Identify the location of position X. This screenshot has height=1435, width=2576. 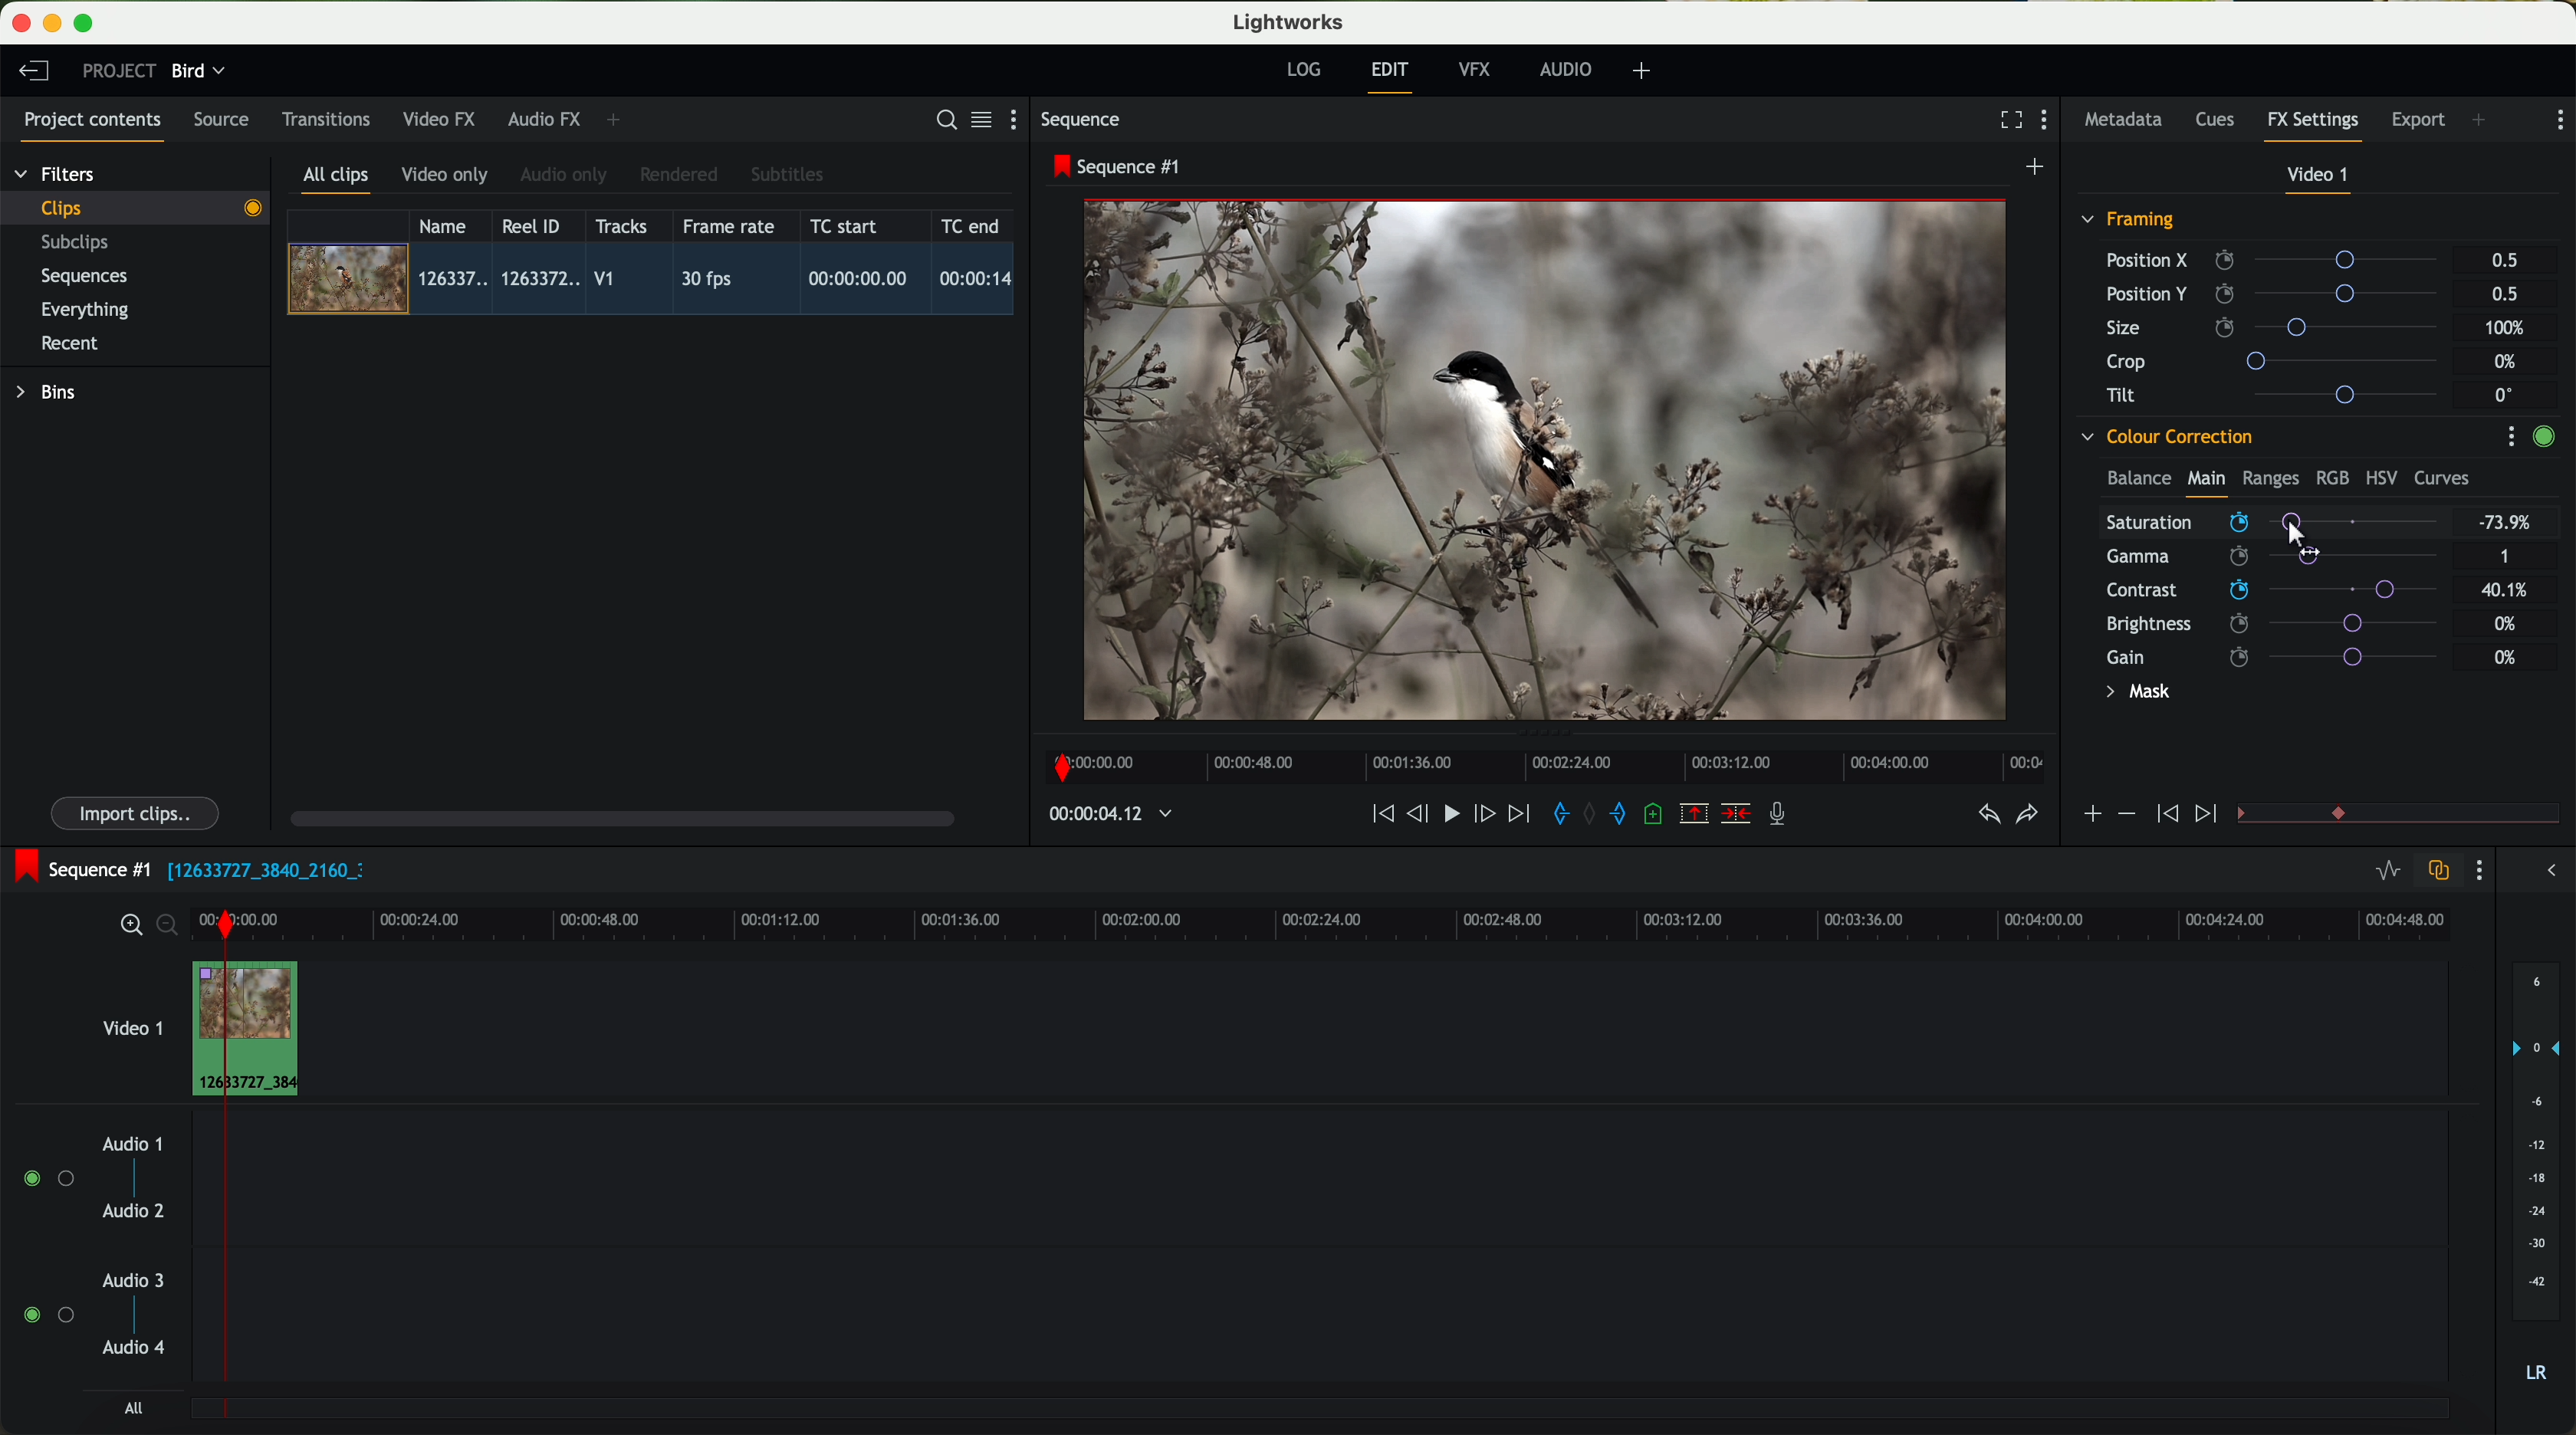
(2279, 260).